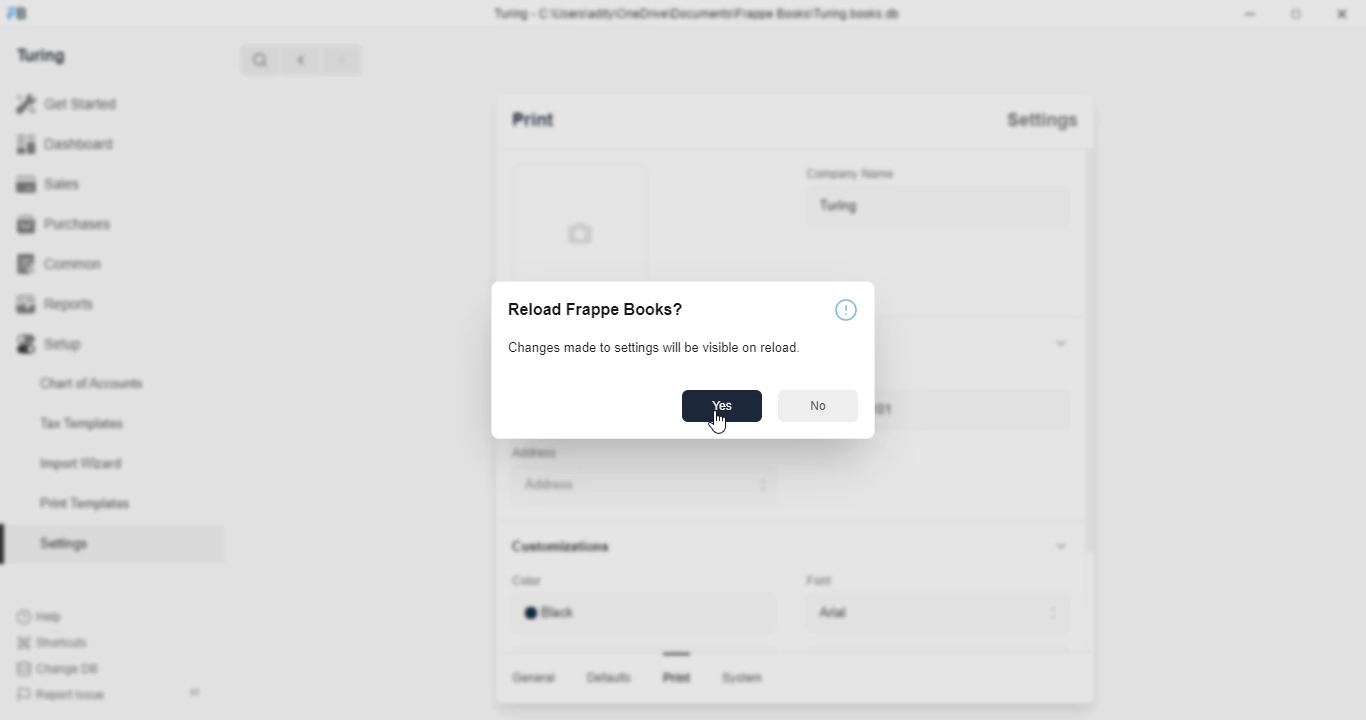 The height and width of the screenshot is (720, 1366). I want to click on add profile image, so click(574, 219).